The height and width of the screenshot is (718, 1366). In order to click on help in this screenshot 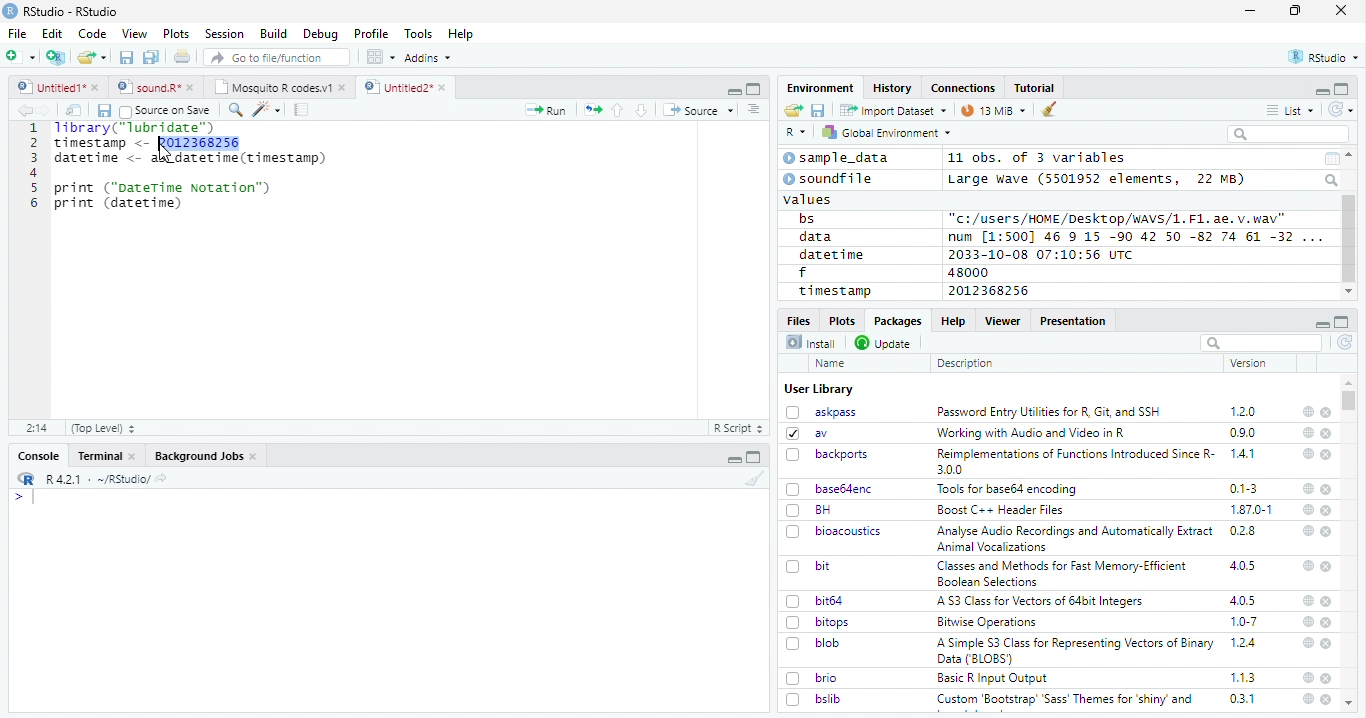, I will do `click(1307, 565)`.